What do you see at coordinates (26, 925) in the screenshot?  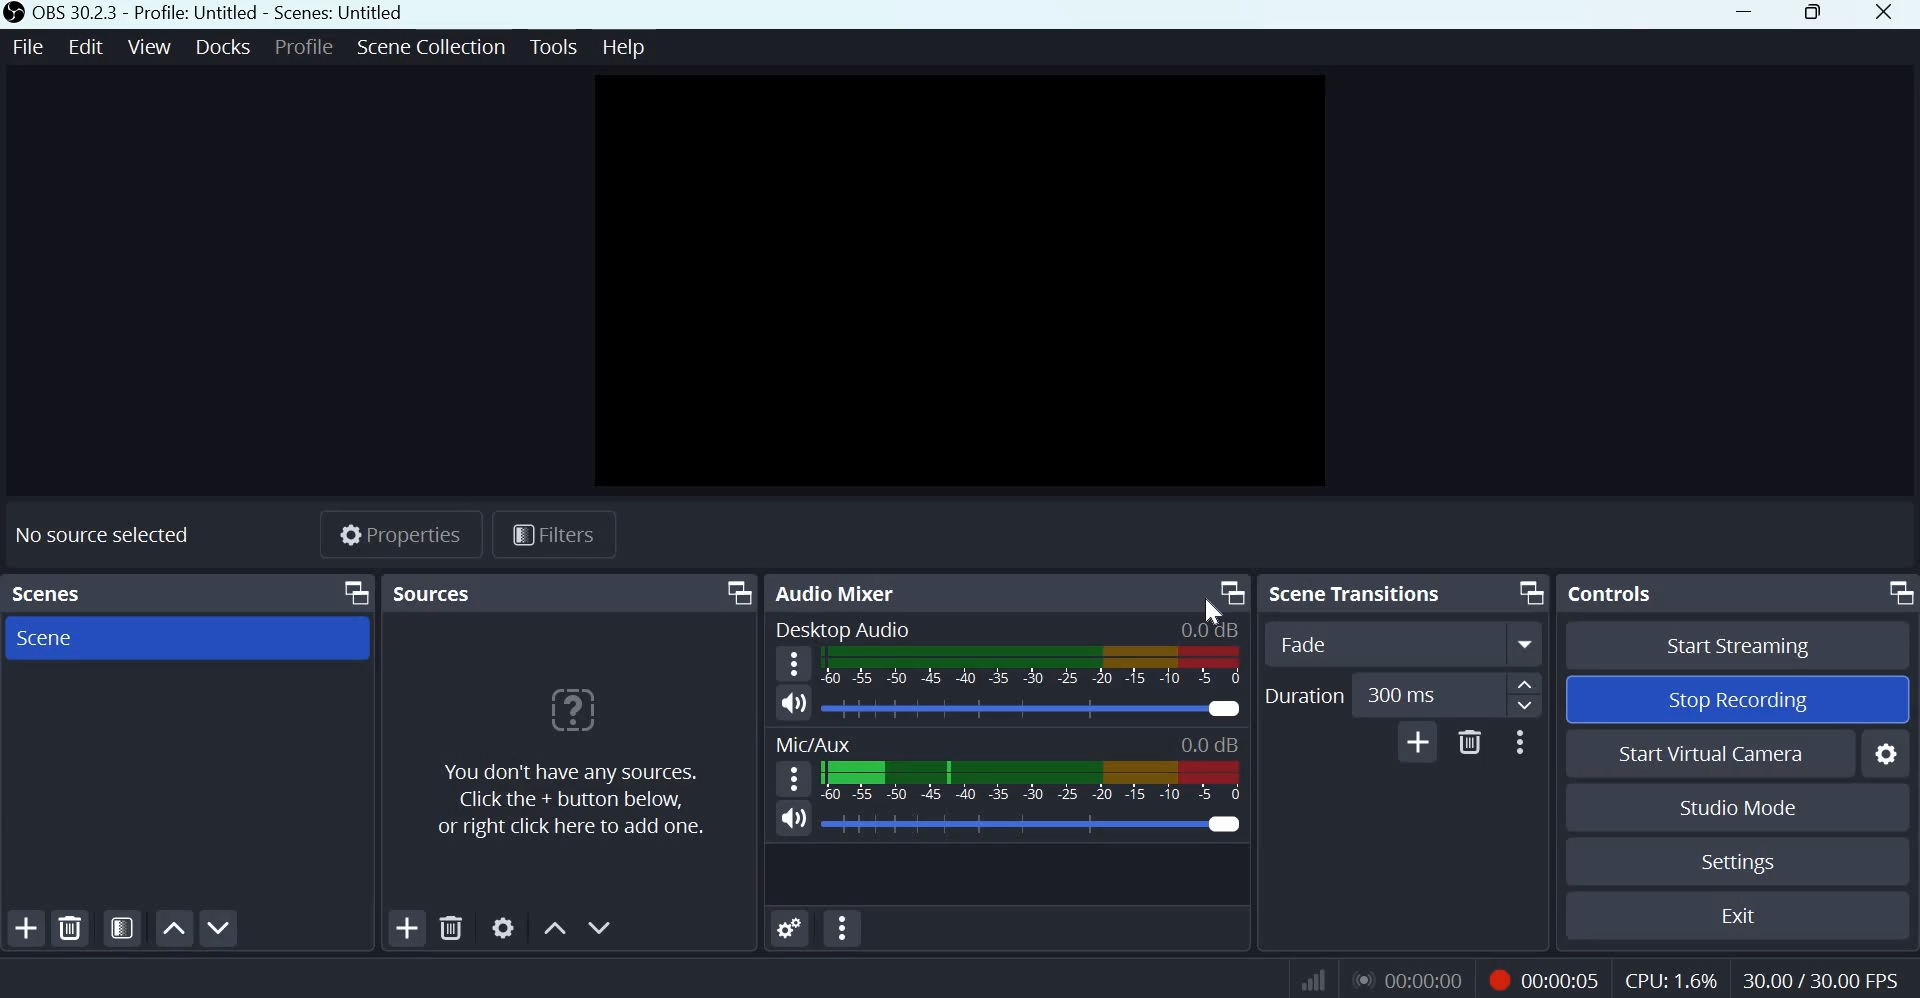 I see `Add scene` at bounding box center [26, 925].